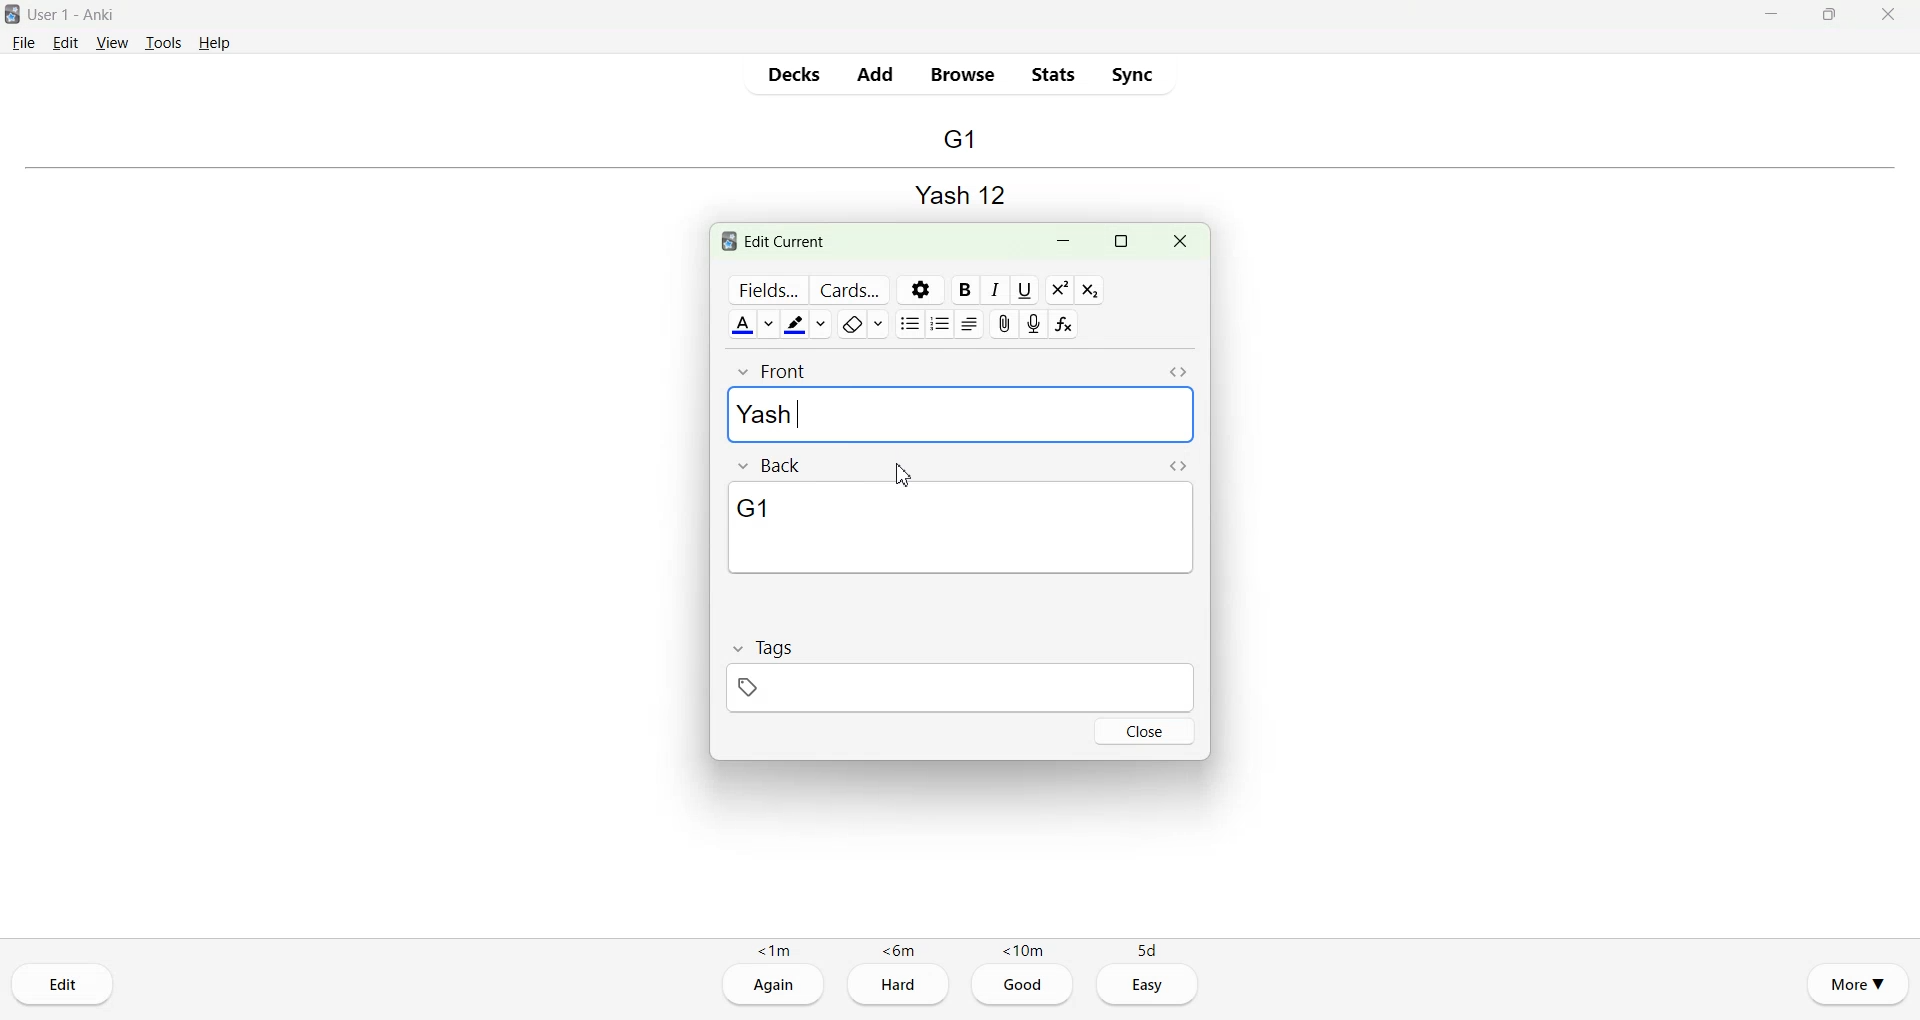 The image size is (1920, 1020). Describe the element at coordinates (1120, 242) in the screenshot. I see `Maximize` at that location.